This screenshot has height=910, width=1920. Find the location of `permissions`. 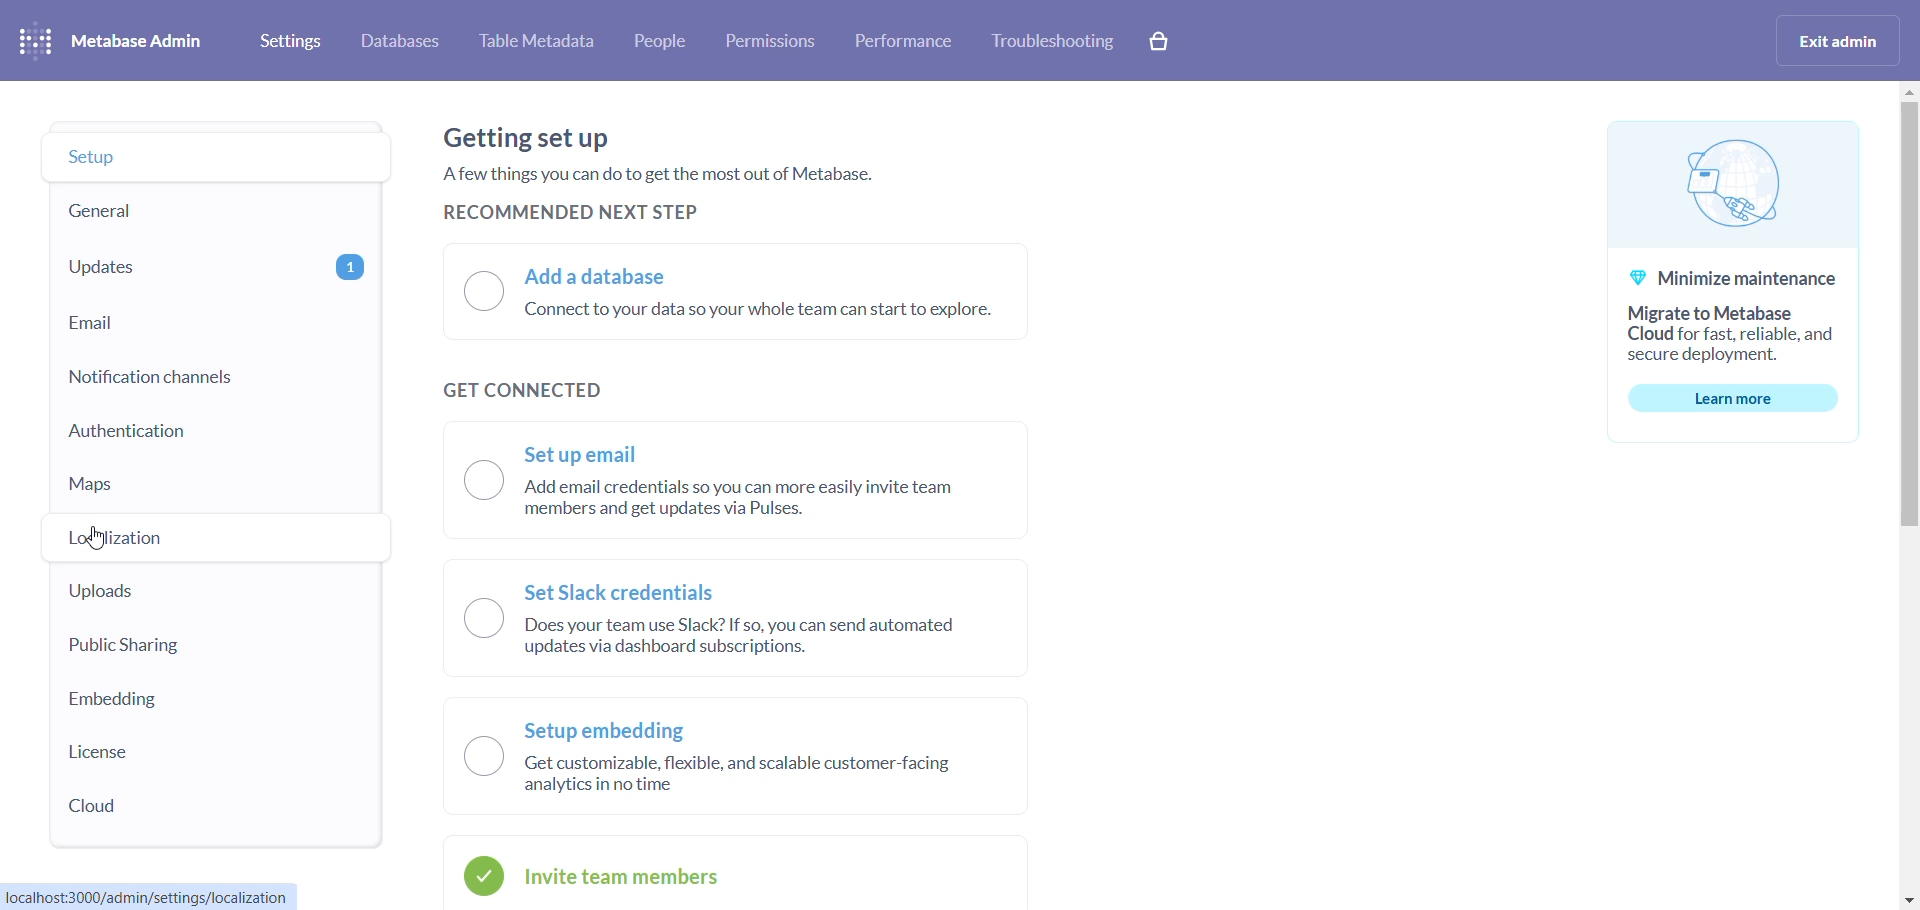

permissions is located at coordinates (775, 42).